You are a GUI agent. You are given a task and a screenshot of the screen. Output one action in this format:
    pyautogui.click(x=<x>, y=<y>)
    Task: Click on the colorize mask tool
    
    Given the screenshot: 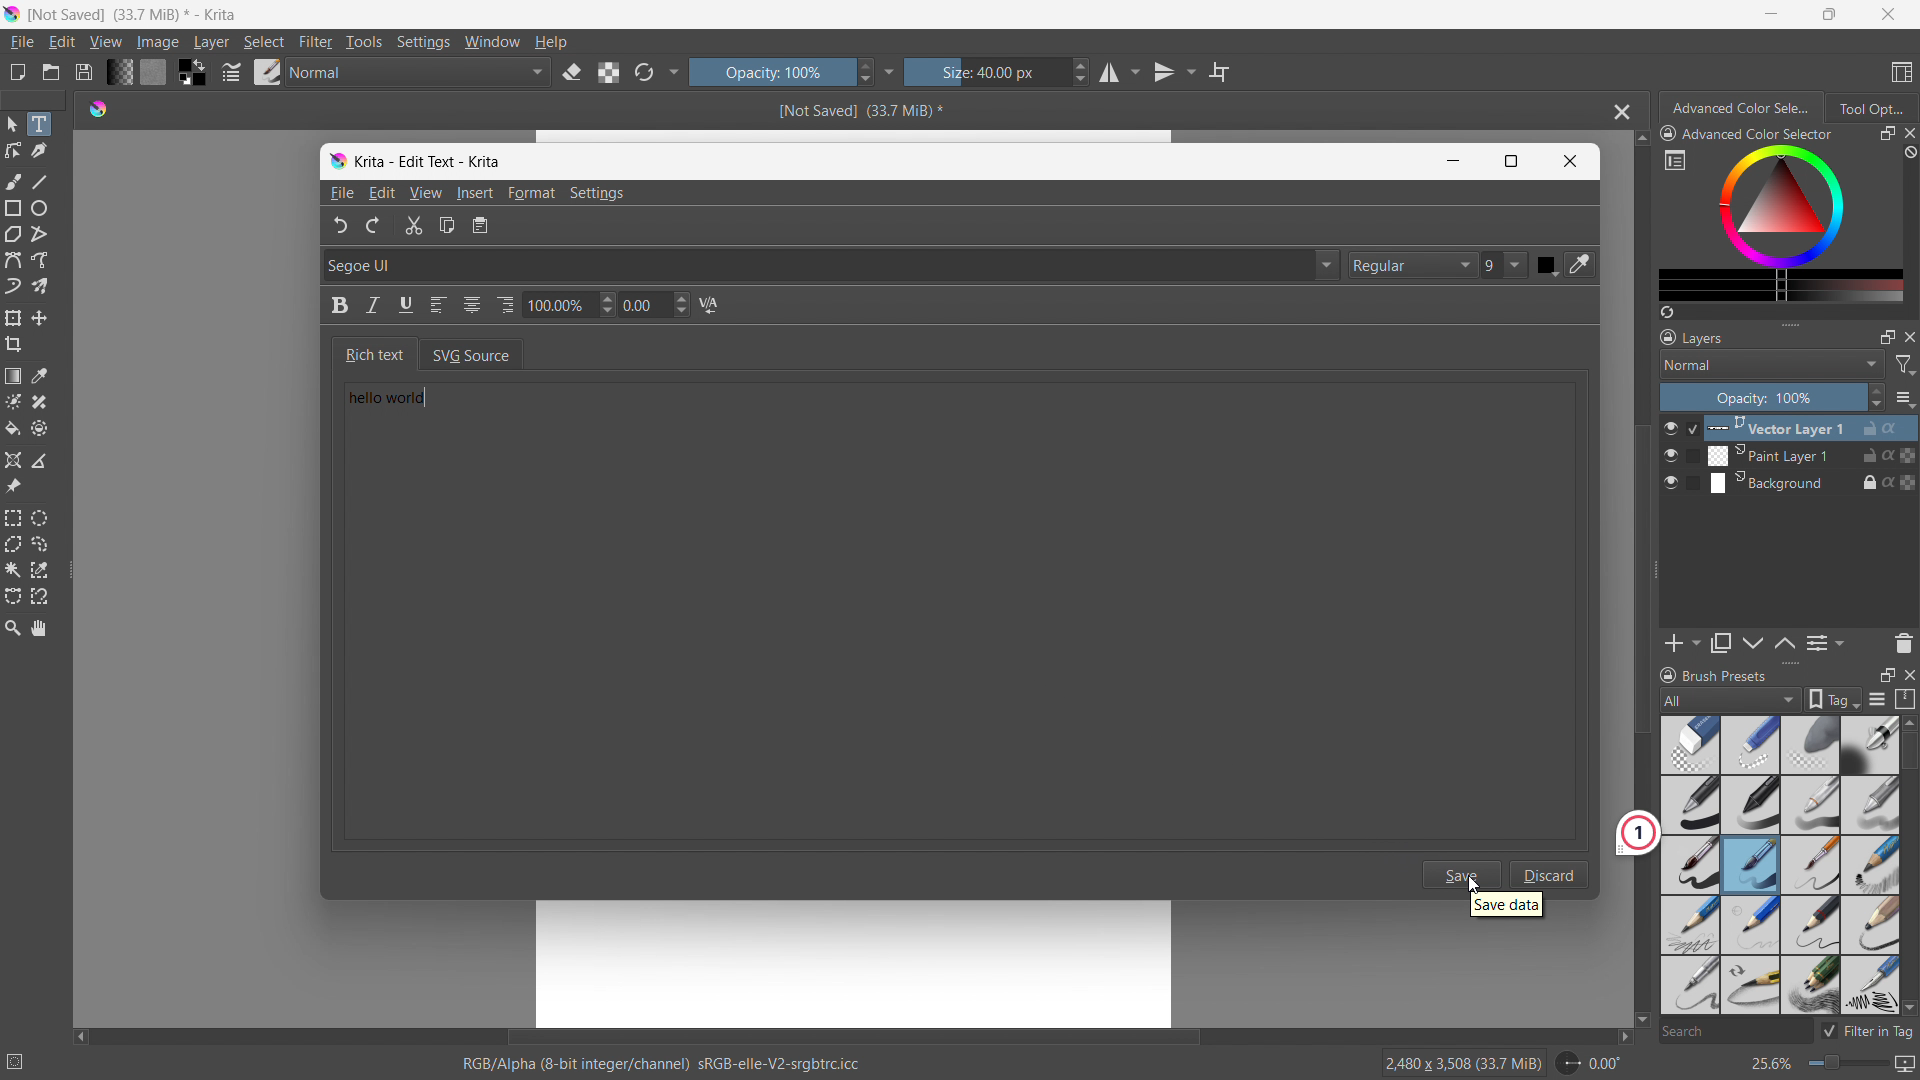 What is the action you would take?
    pyautogui.click(x=13, y=401)
    